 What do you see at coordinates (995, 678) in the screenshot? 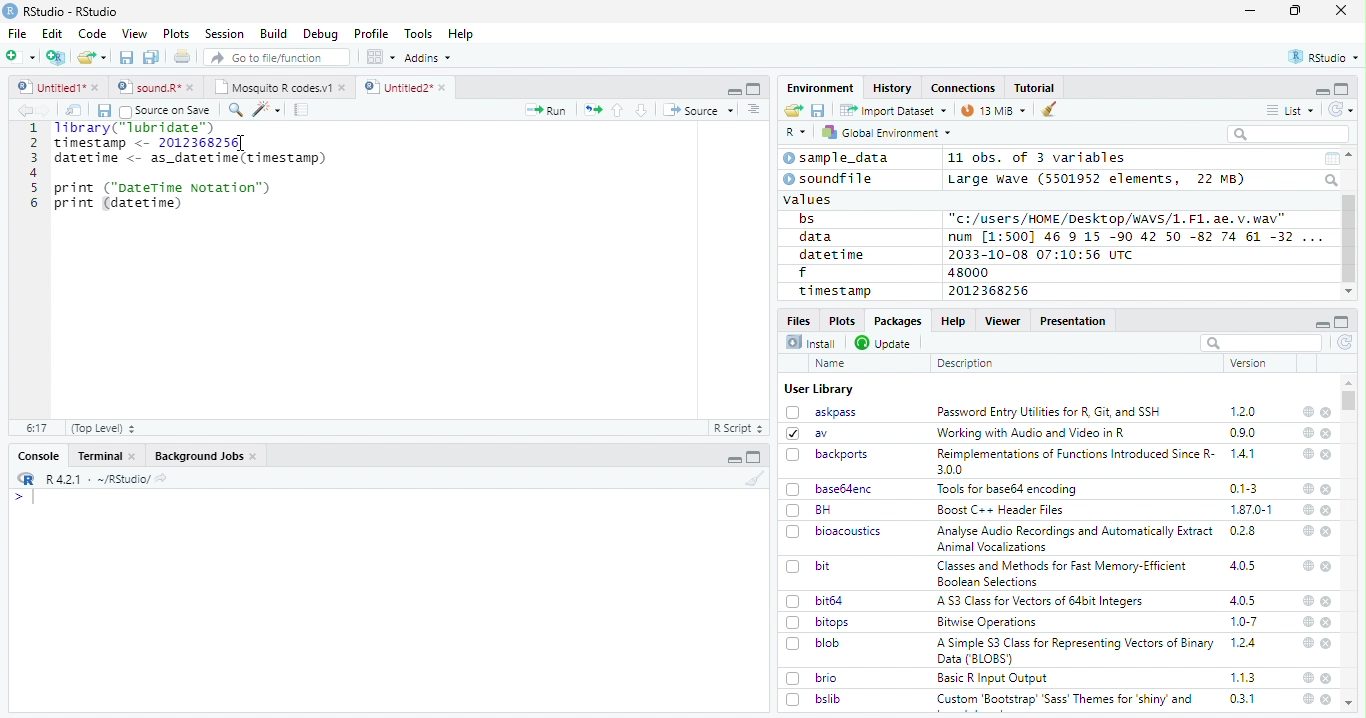
I see `Basic R Input Output` at bounding box center [995, 678].